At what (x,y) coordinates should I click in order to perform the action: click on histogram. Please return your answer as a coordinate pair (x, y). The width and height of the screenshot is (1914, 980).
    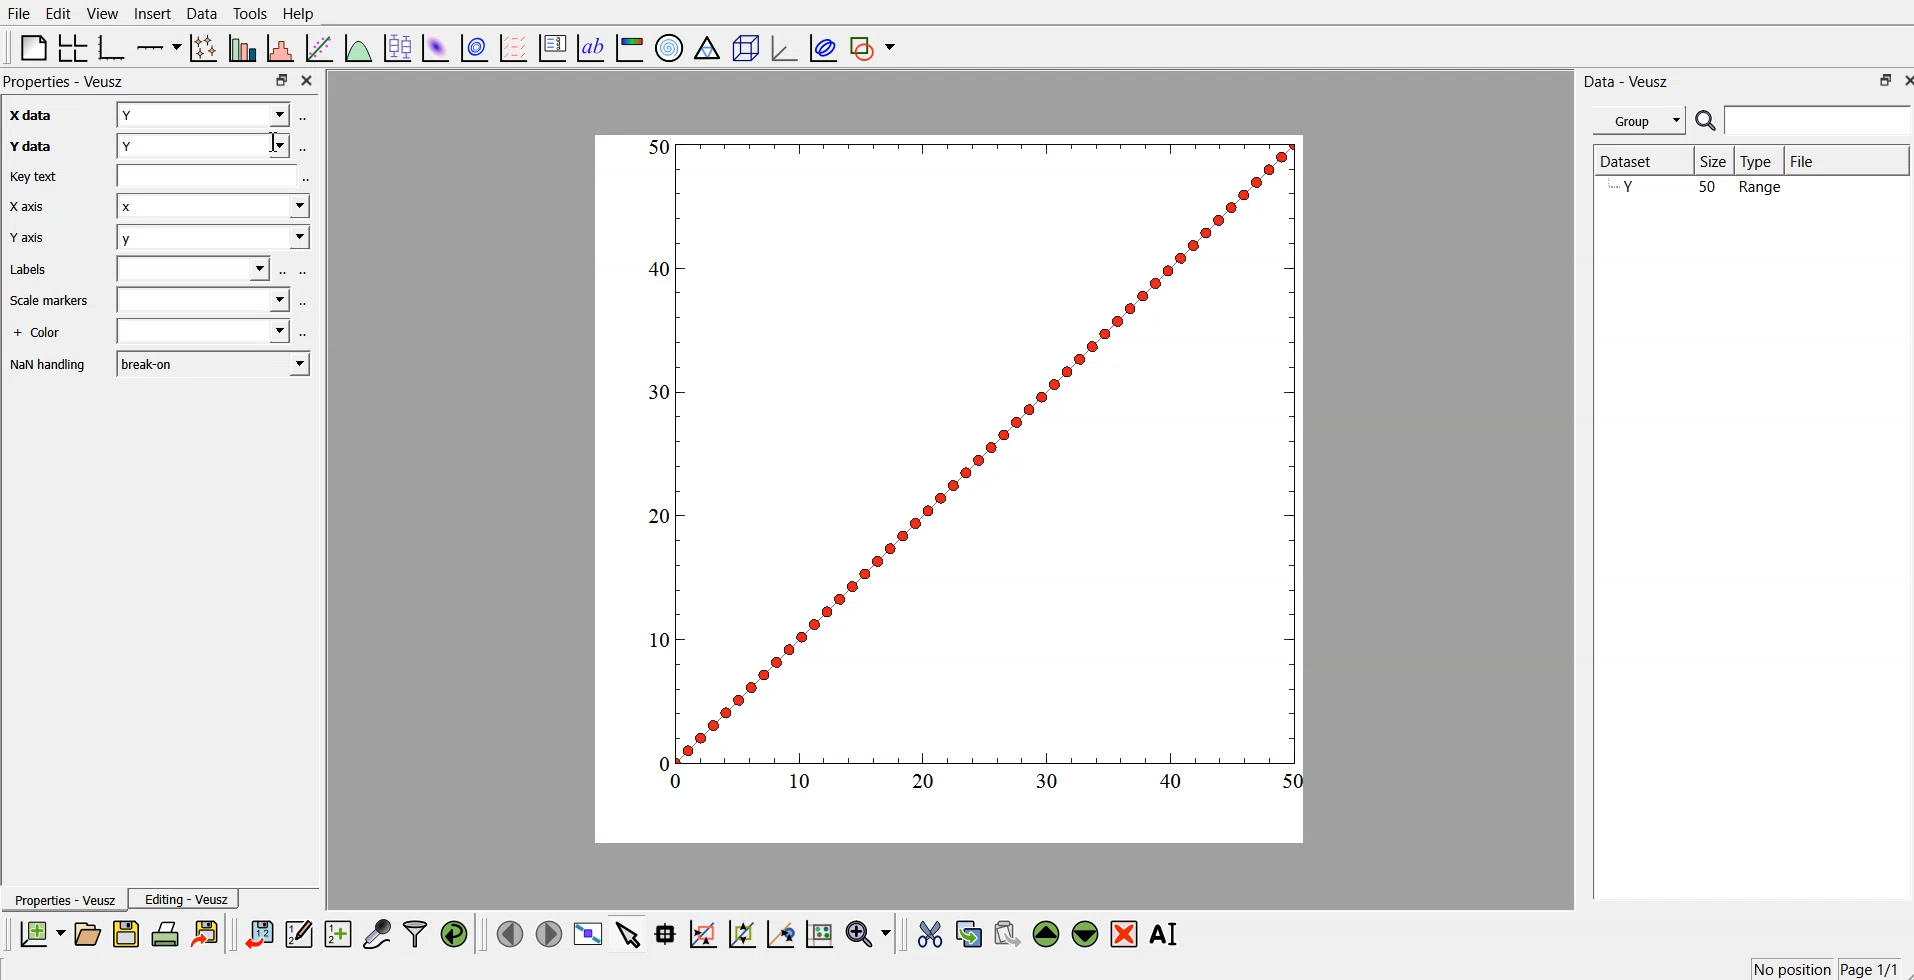
    Looking at the image, I should click on (282, 46).